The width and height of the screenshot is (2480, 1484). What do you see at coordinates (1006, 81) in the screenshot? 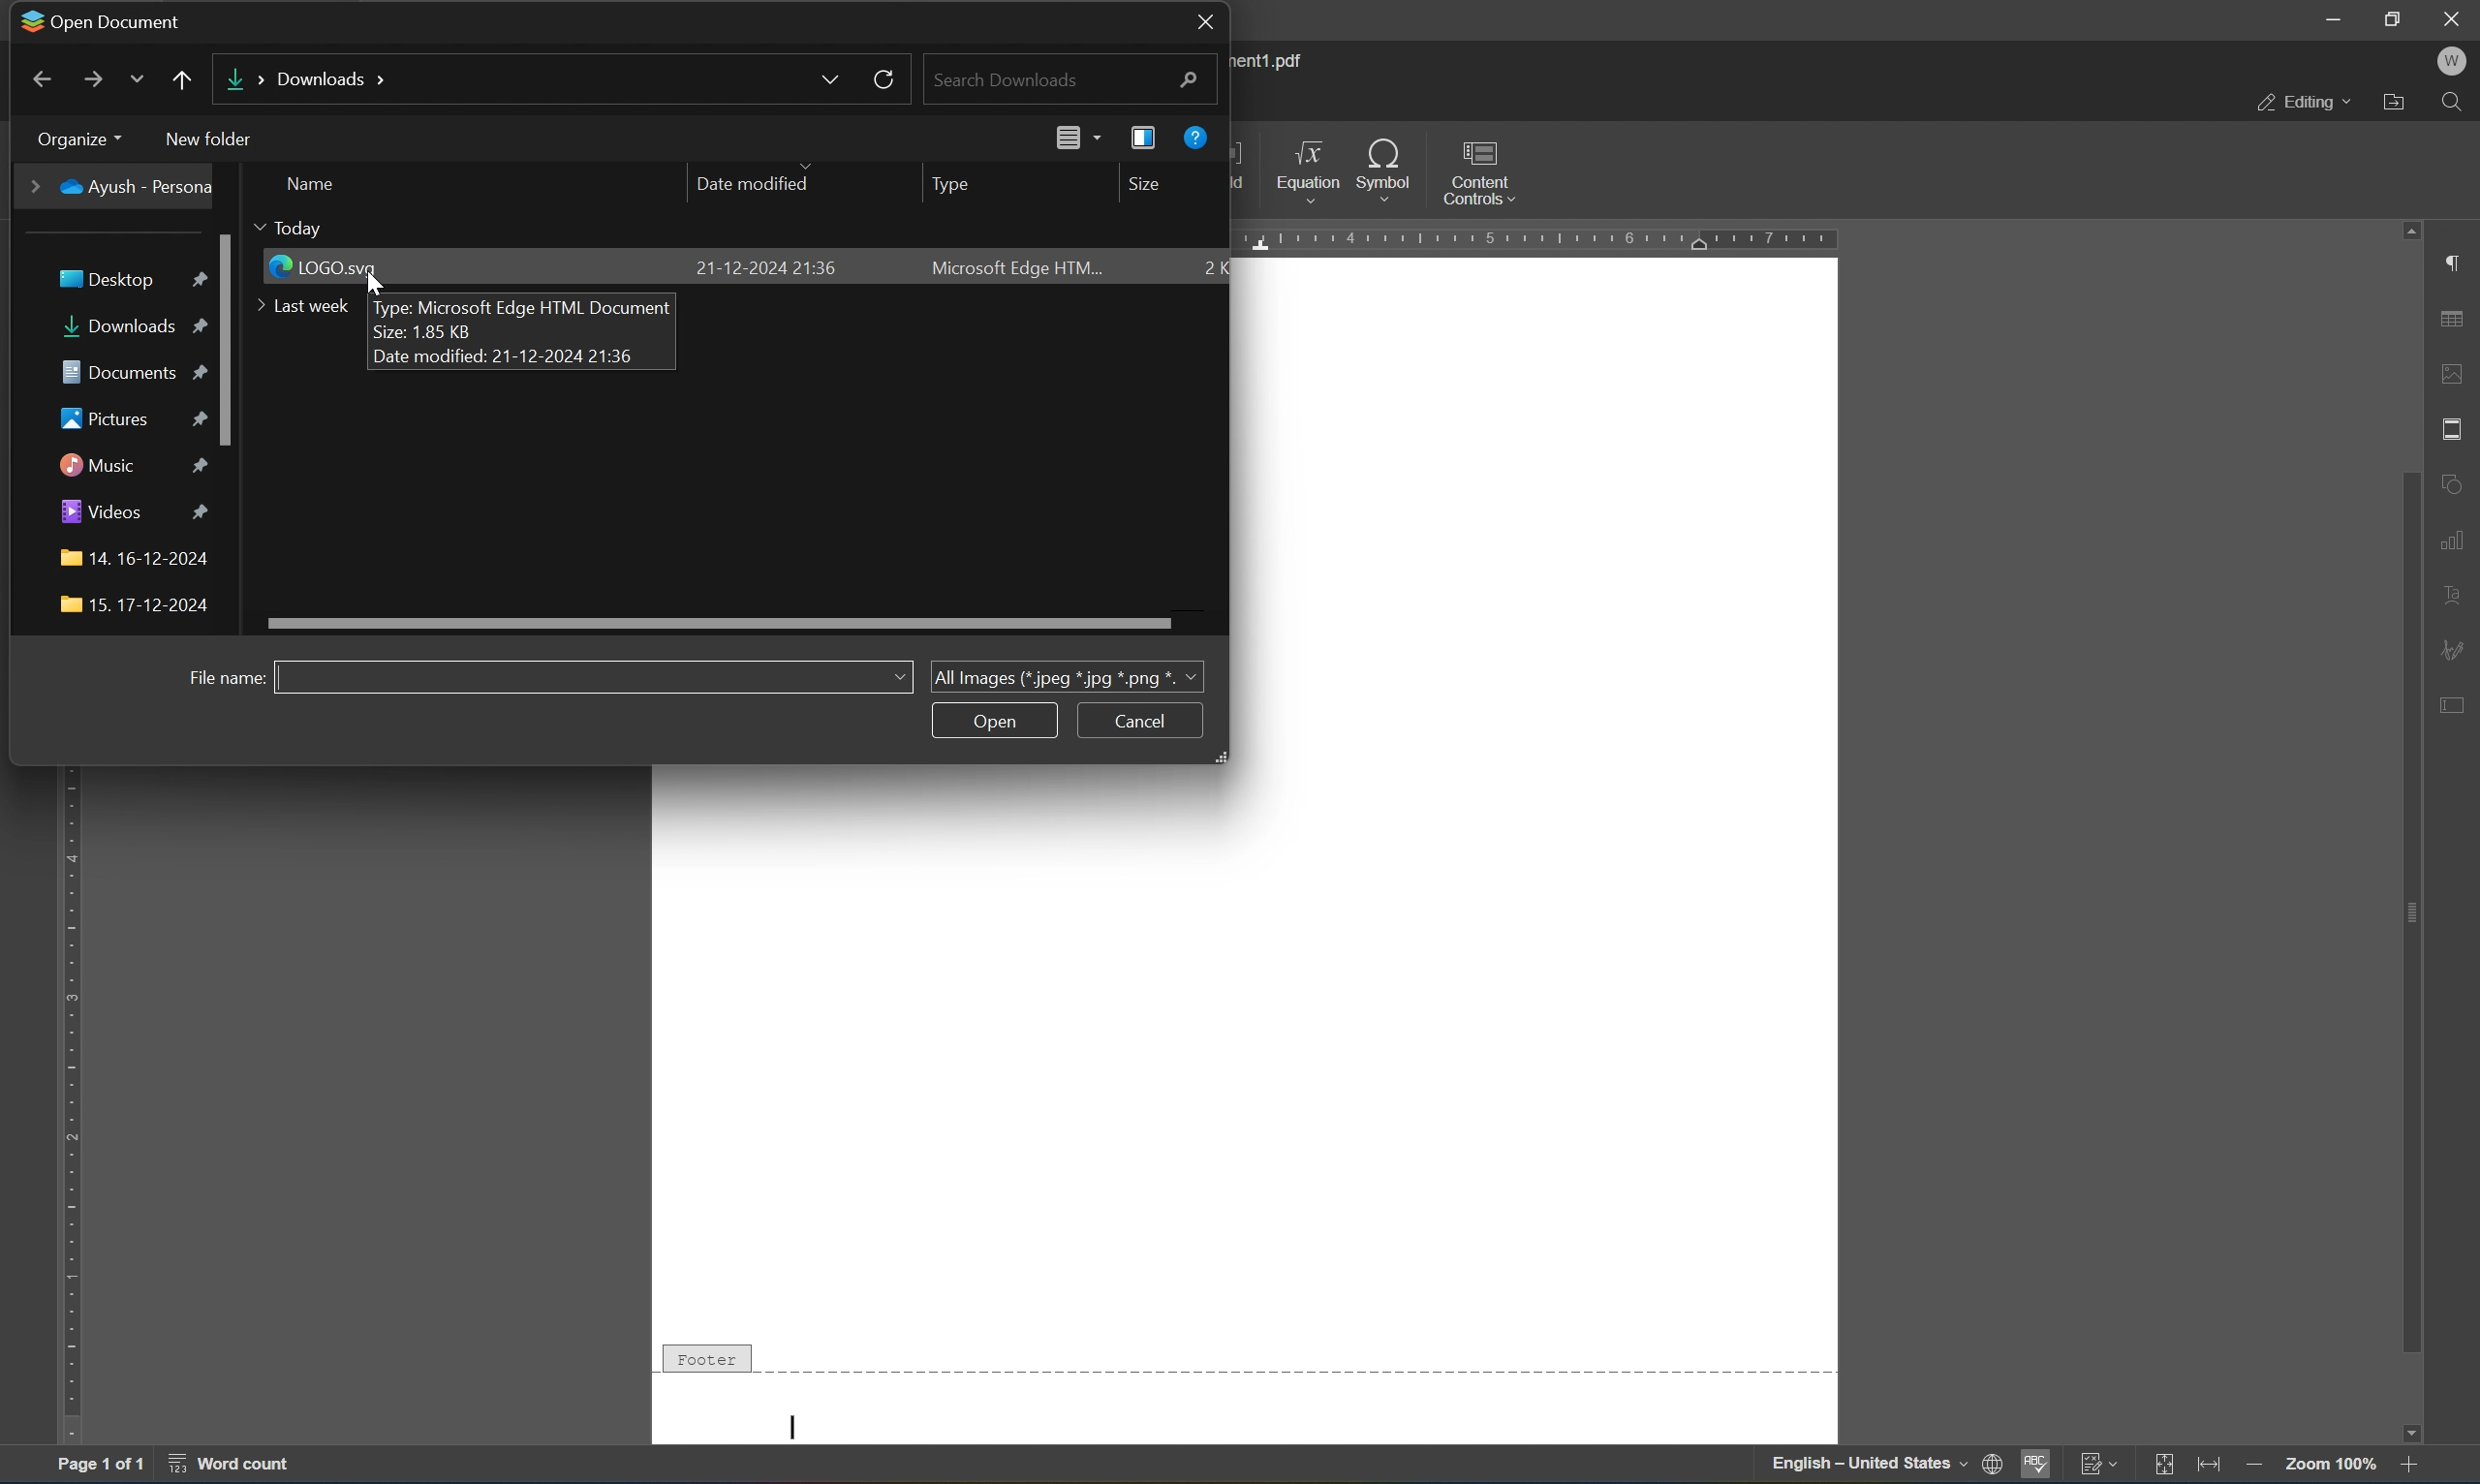
I see `search documents` at bounding box center [1006, 81].